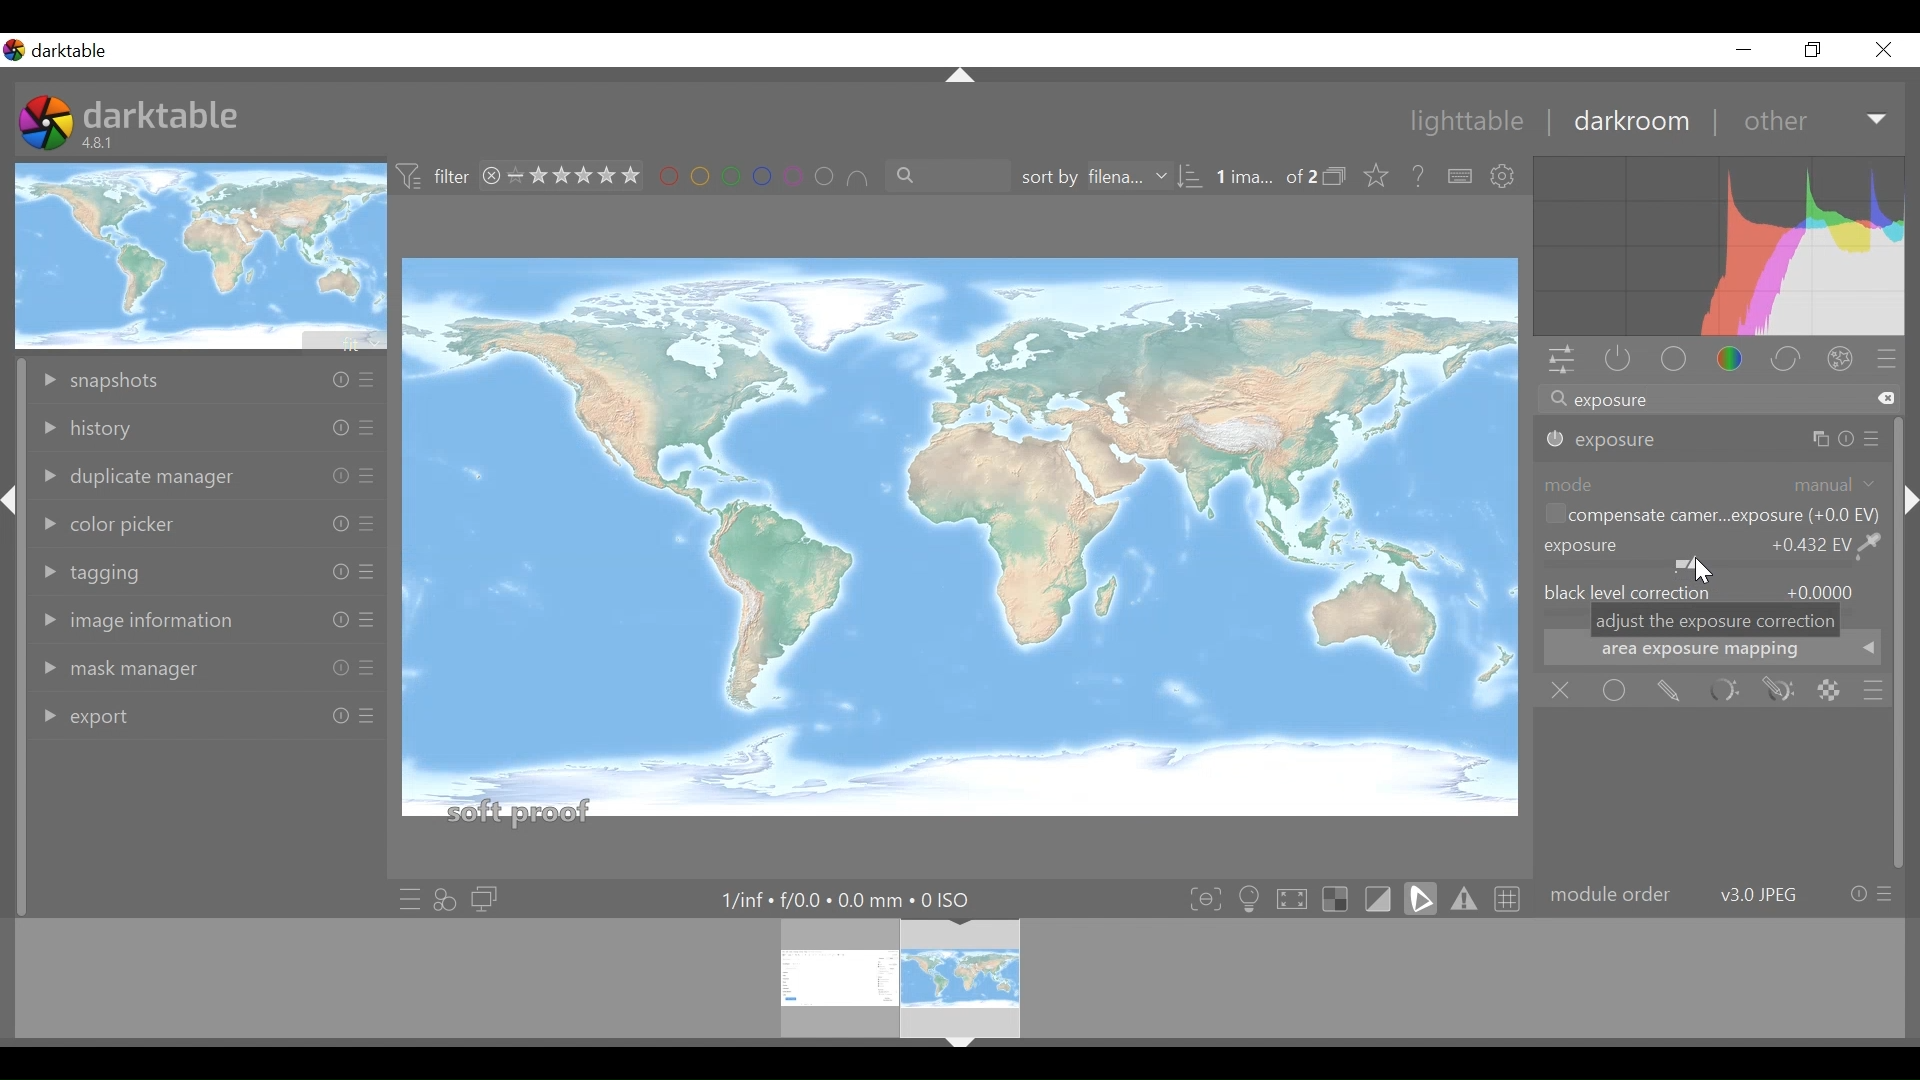 Image resolution: width=1920 pixels, height=1080 pixels. Describe the element at coordinates (1297, 898) in the screenshot. I see `toggle high quality processing` at that location.